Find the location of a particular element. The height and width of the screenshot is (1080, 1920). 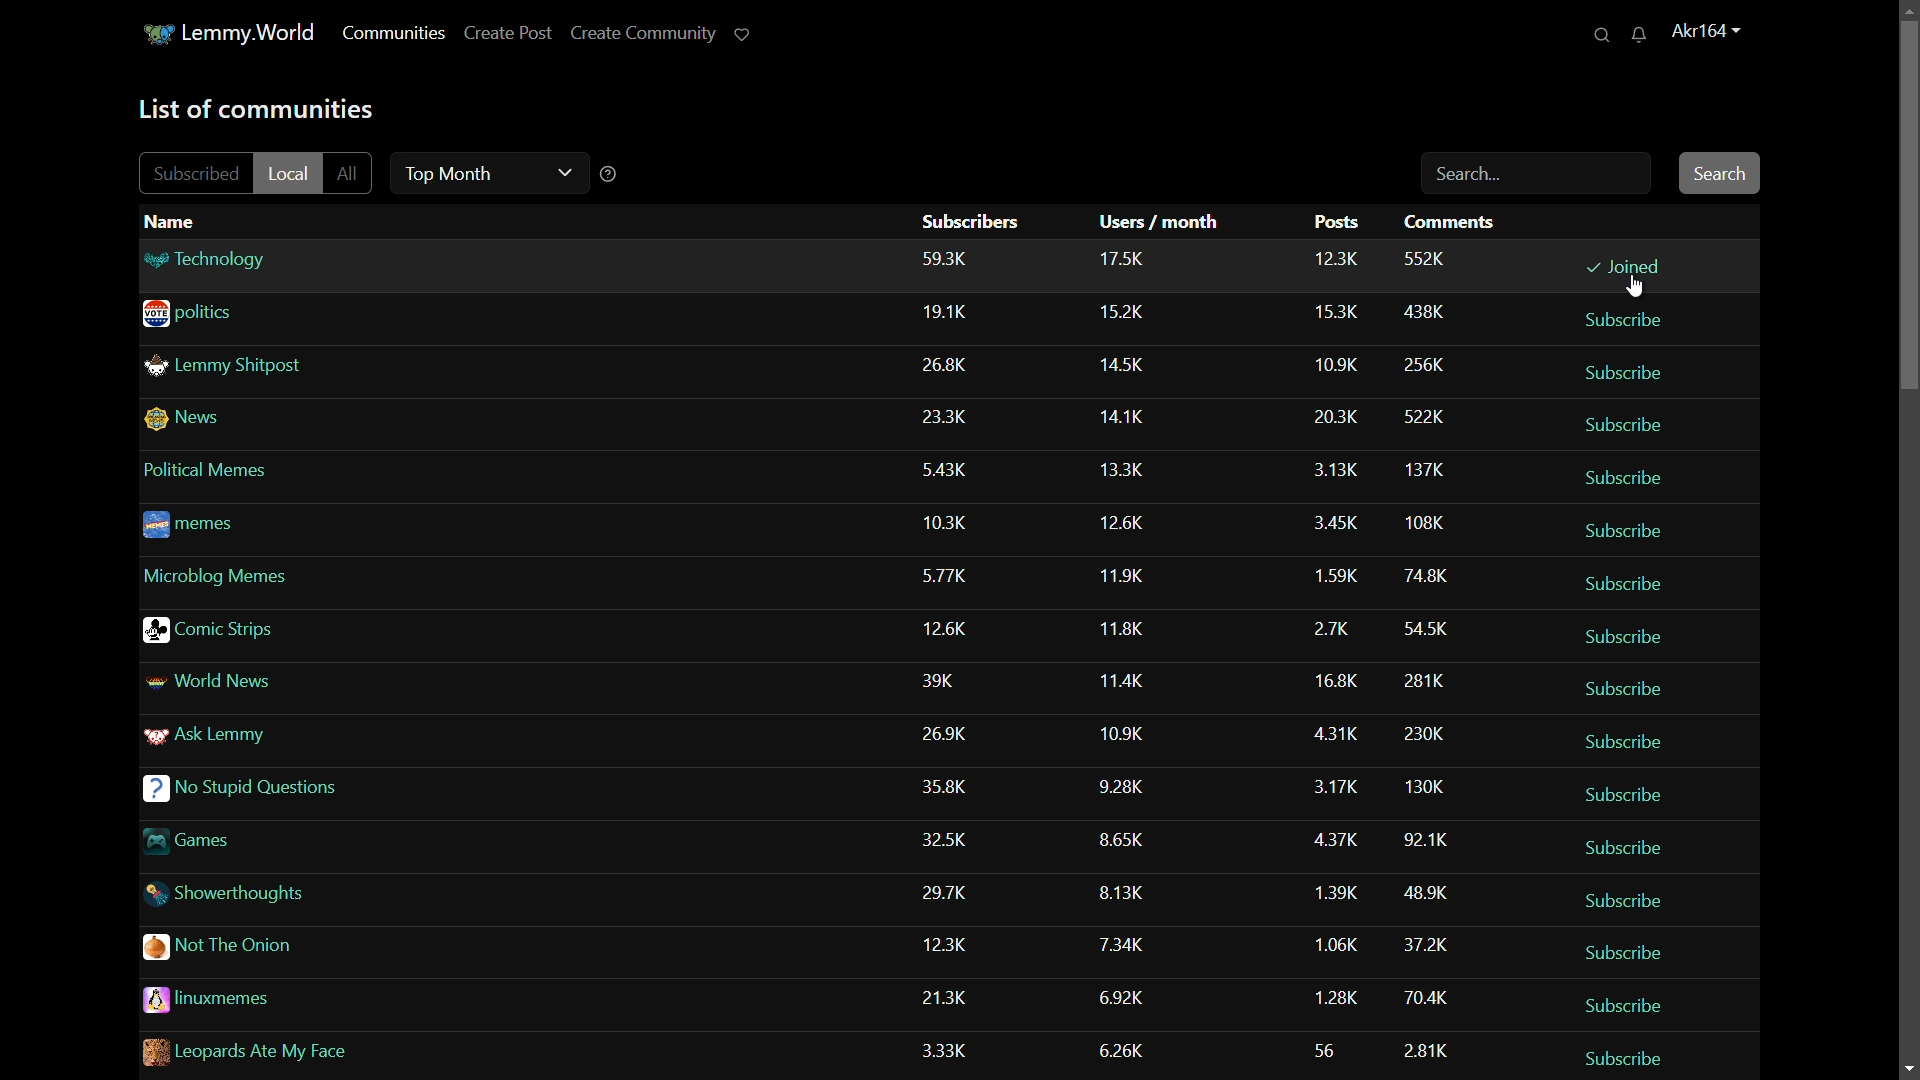

communities is located at coordinates (393, 33).